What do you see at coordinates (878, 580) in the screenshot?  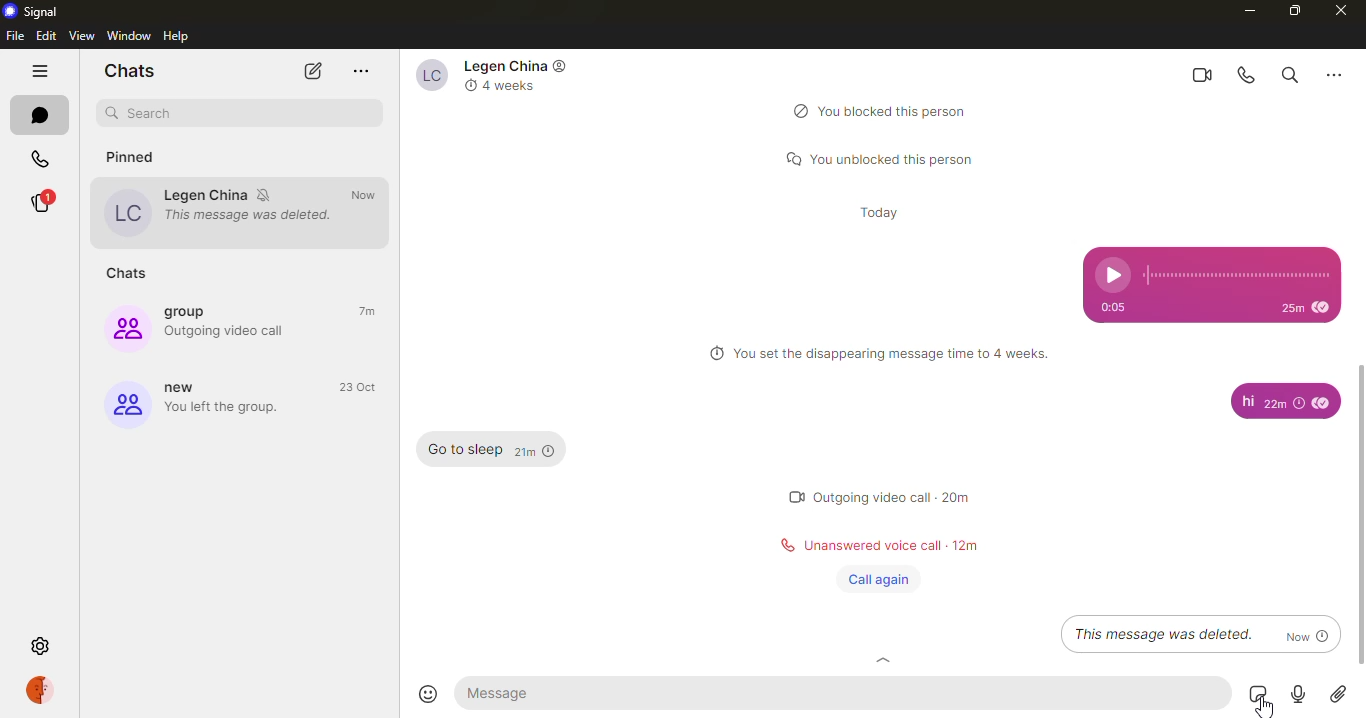 I see `call again` at bounding box center [878, 580].